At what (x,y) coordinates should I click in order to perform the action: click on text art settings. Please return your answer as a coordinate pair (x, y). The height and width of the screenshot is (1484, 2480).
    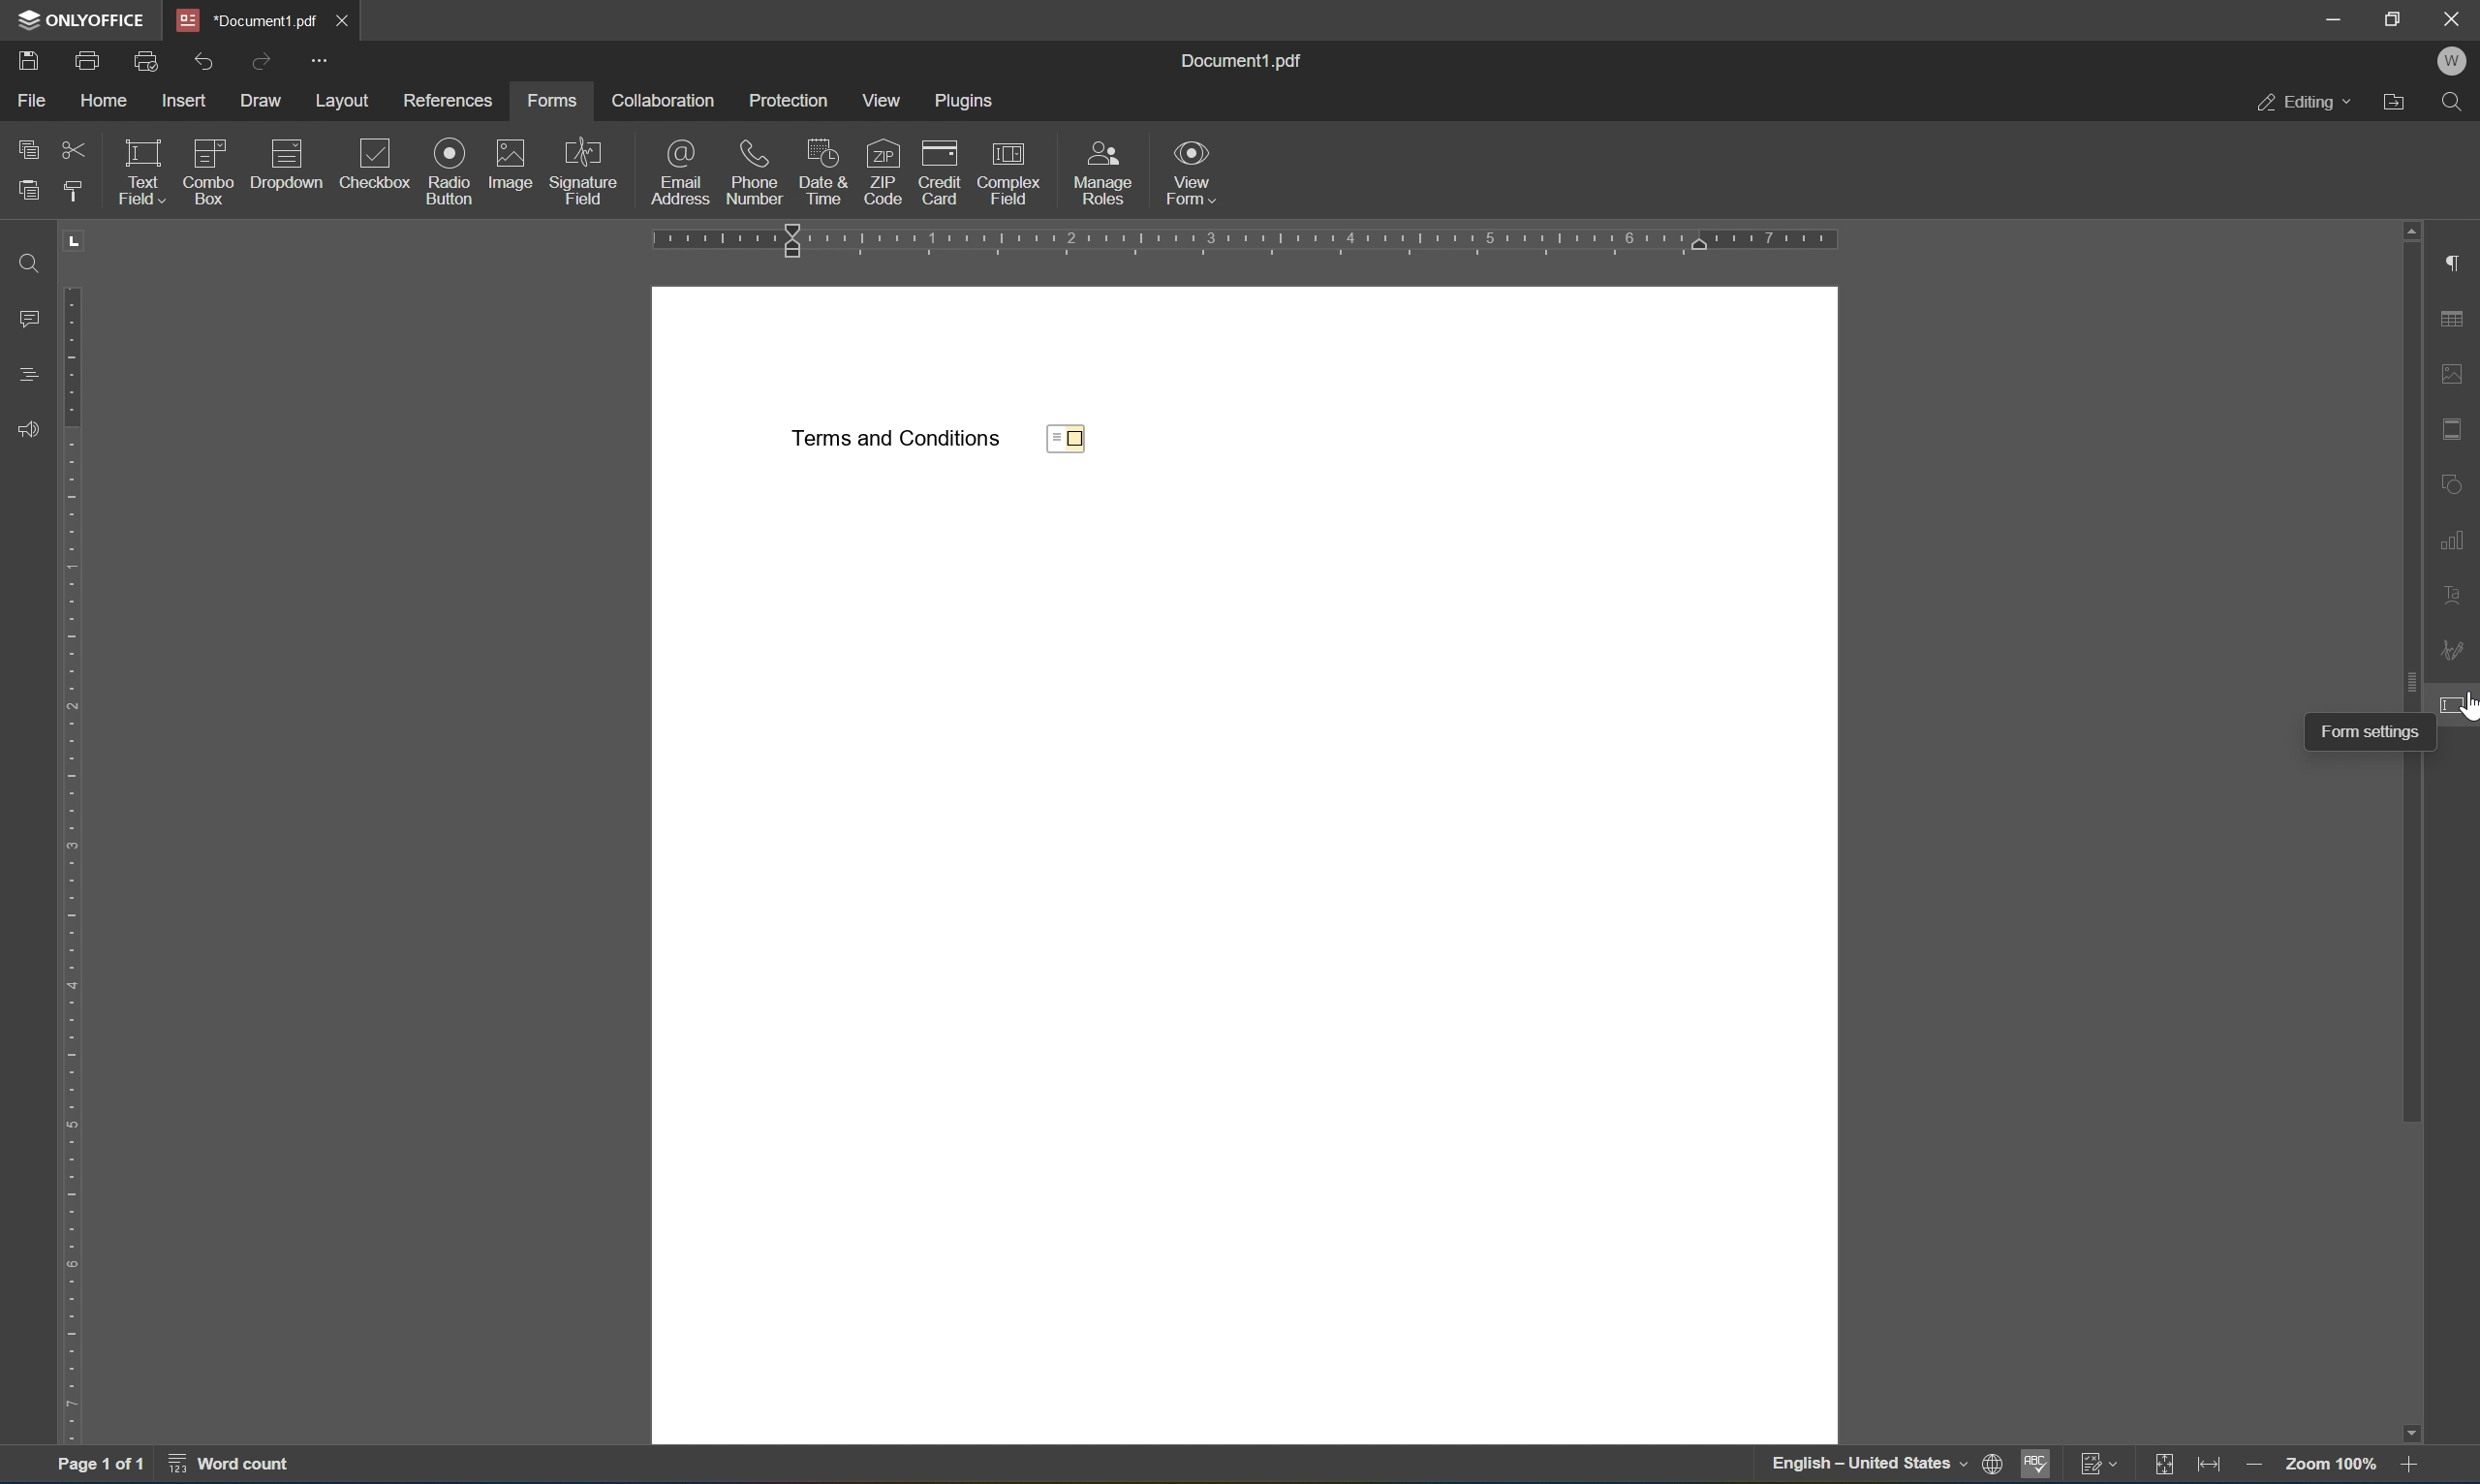
    Looking at the image, I should click on (2448, 593).